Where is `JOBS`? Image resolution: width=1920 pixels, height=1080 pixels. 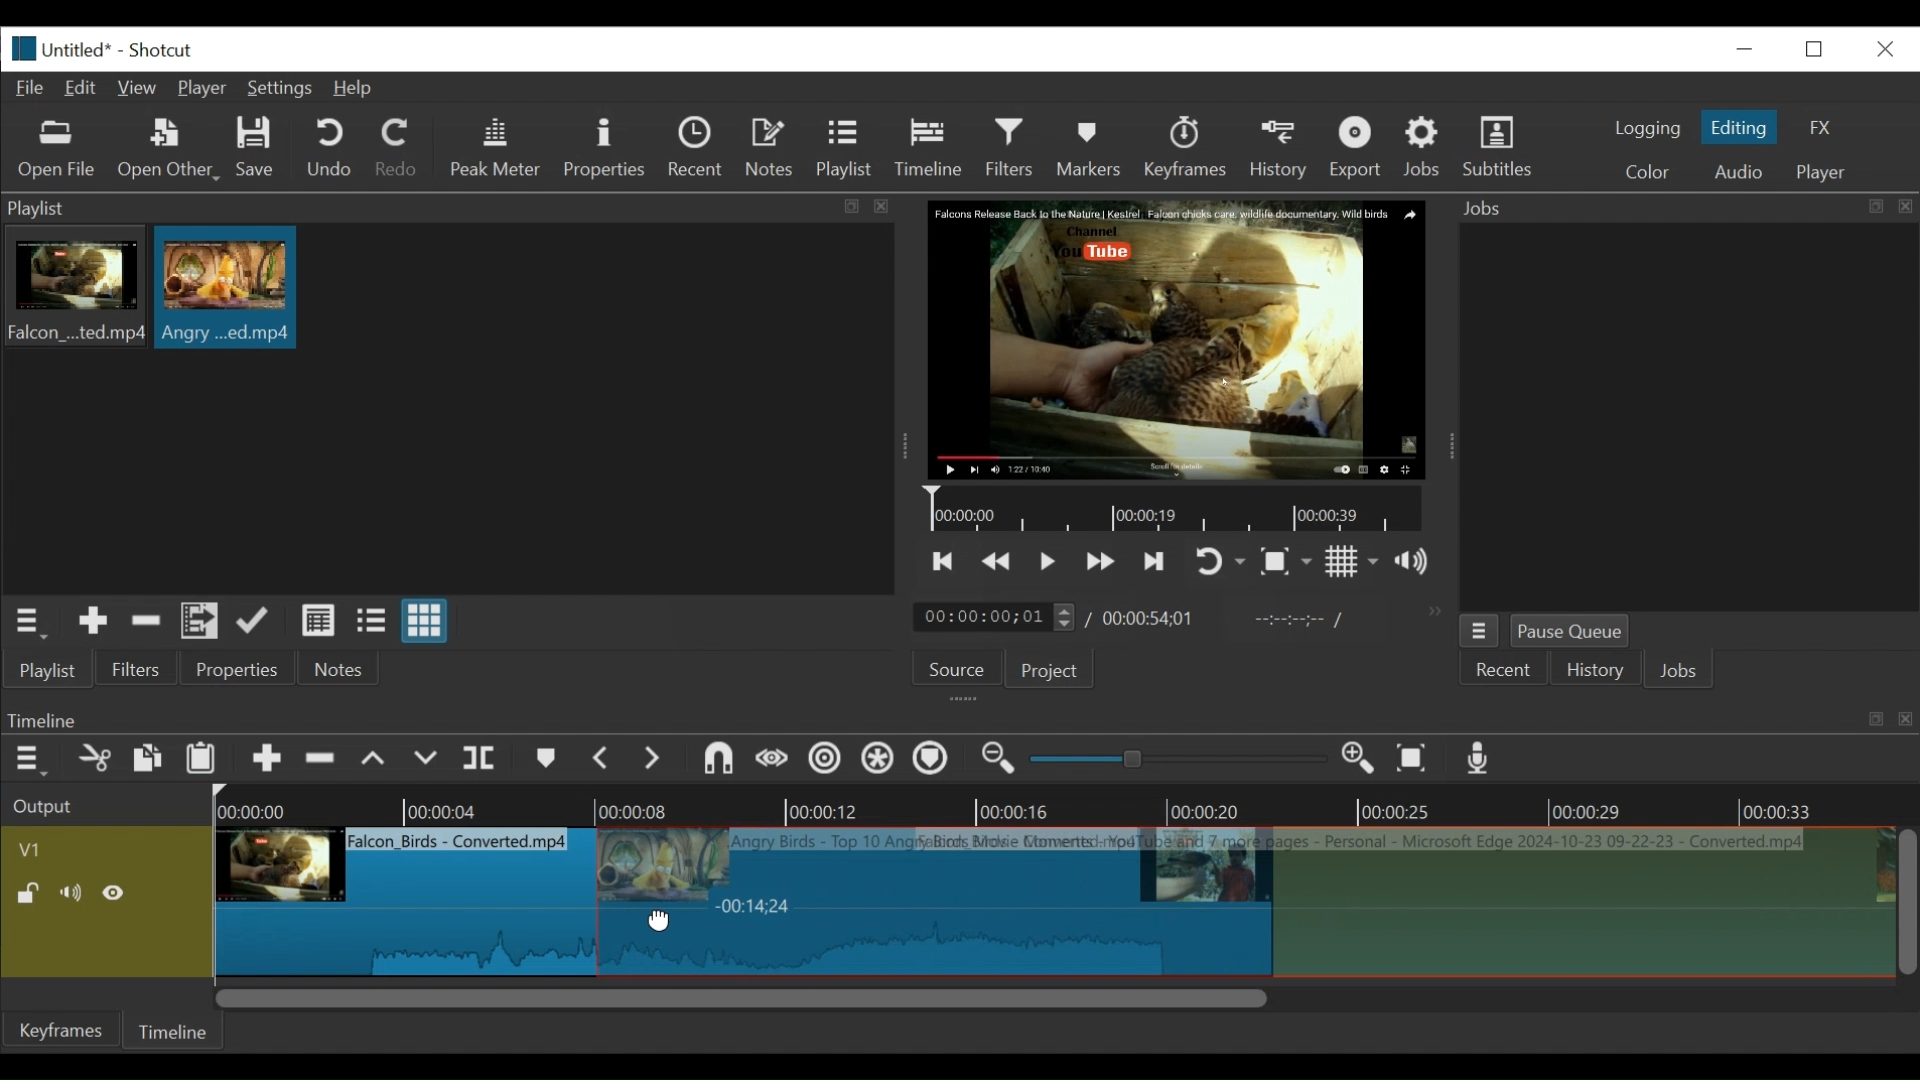 JOBS is located at coordinates (1681, 673).